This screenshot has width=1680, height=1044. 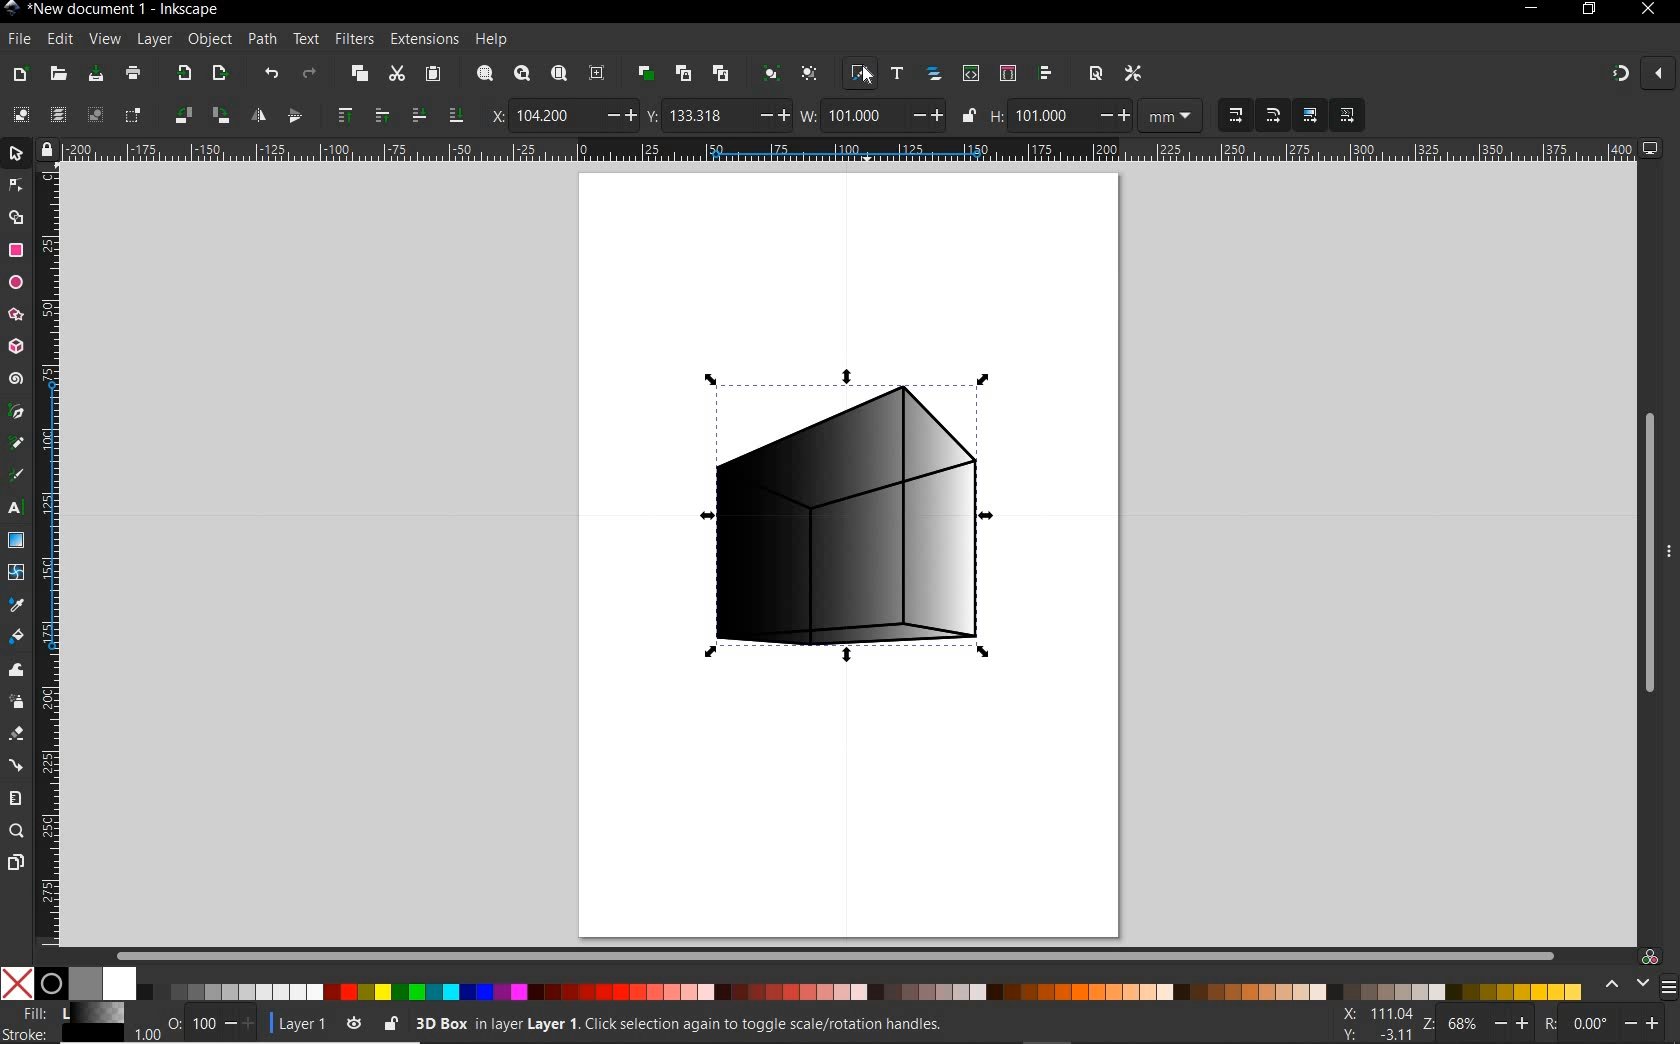 What do you see at coordinates (417, 113) in the screenshot?
I see `LOWER SELECTION` at bounding box center [417, 113].